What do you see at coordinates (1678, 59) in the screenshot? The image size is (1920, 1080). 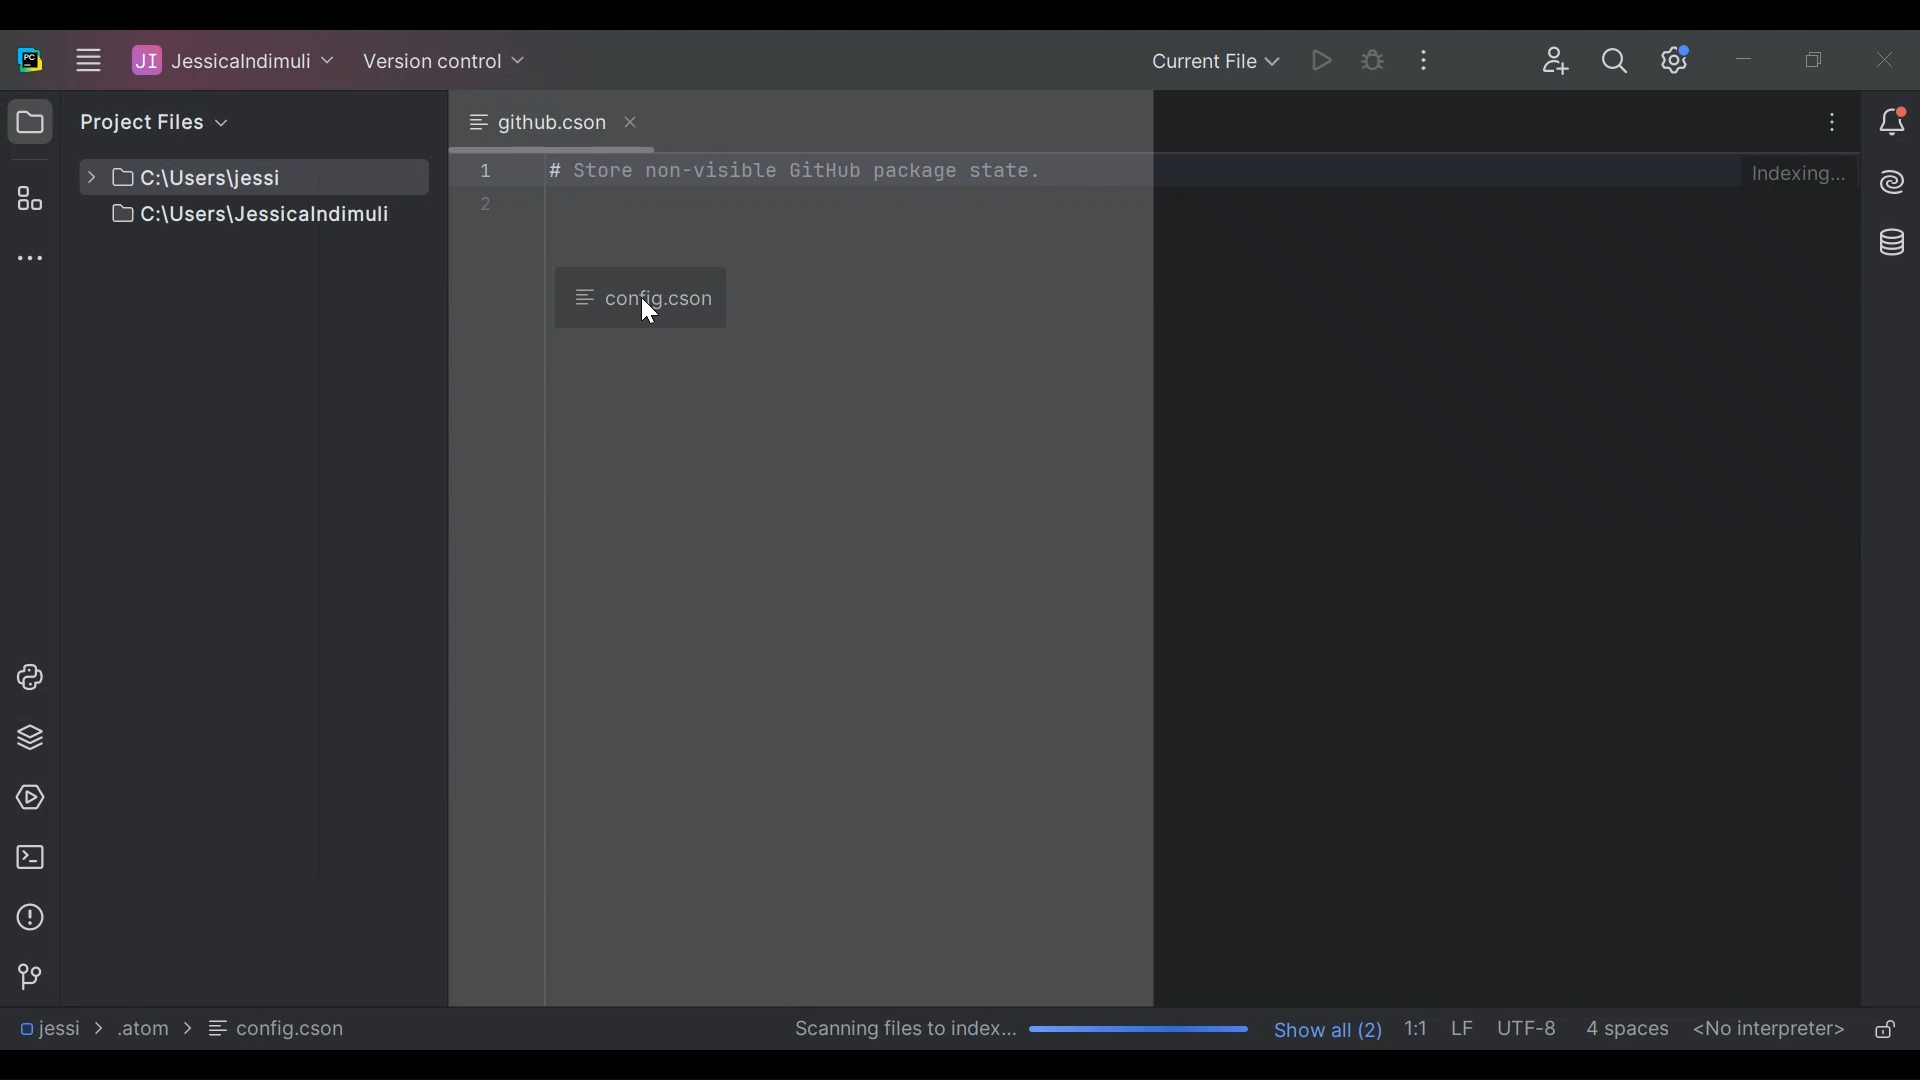 I see `Settings` at bounding box center [1678, 59].